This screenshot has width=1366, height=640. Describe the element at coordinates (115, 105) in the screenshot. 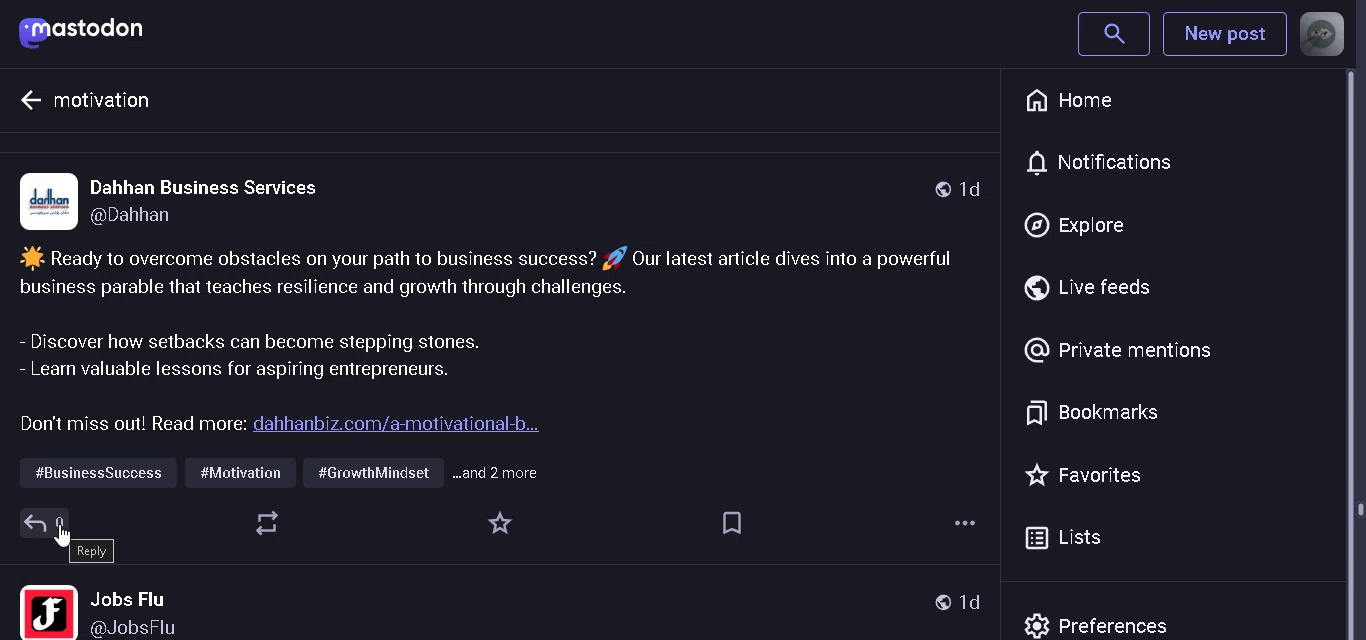

I see `text` at that location.